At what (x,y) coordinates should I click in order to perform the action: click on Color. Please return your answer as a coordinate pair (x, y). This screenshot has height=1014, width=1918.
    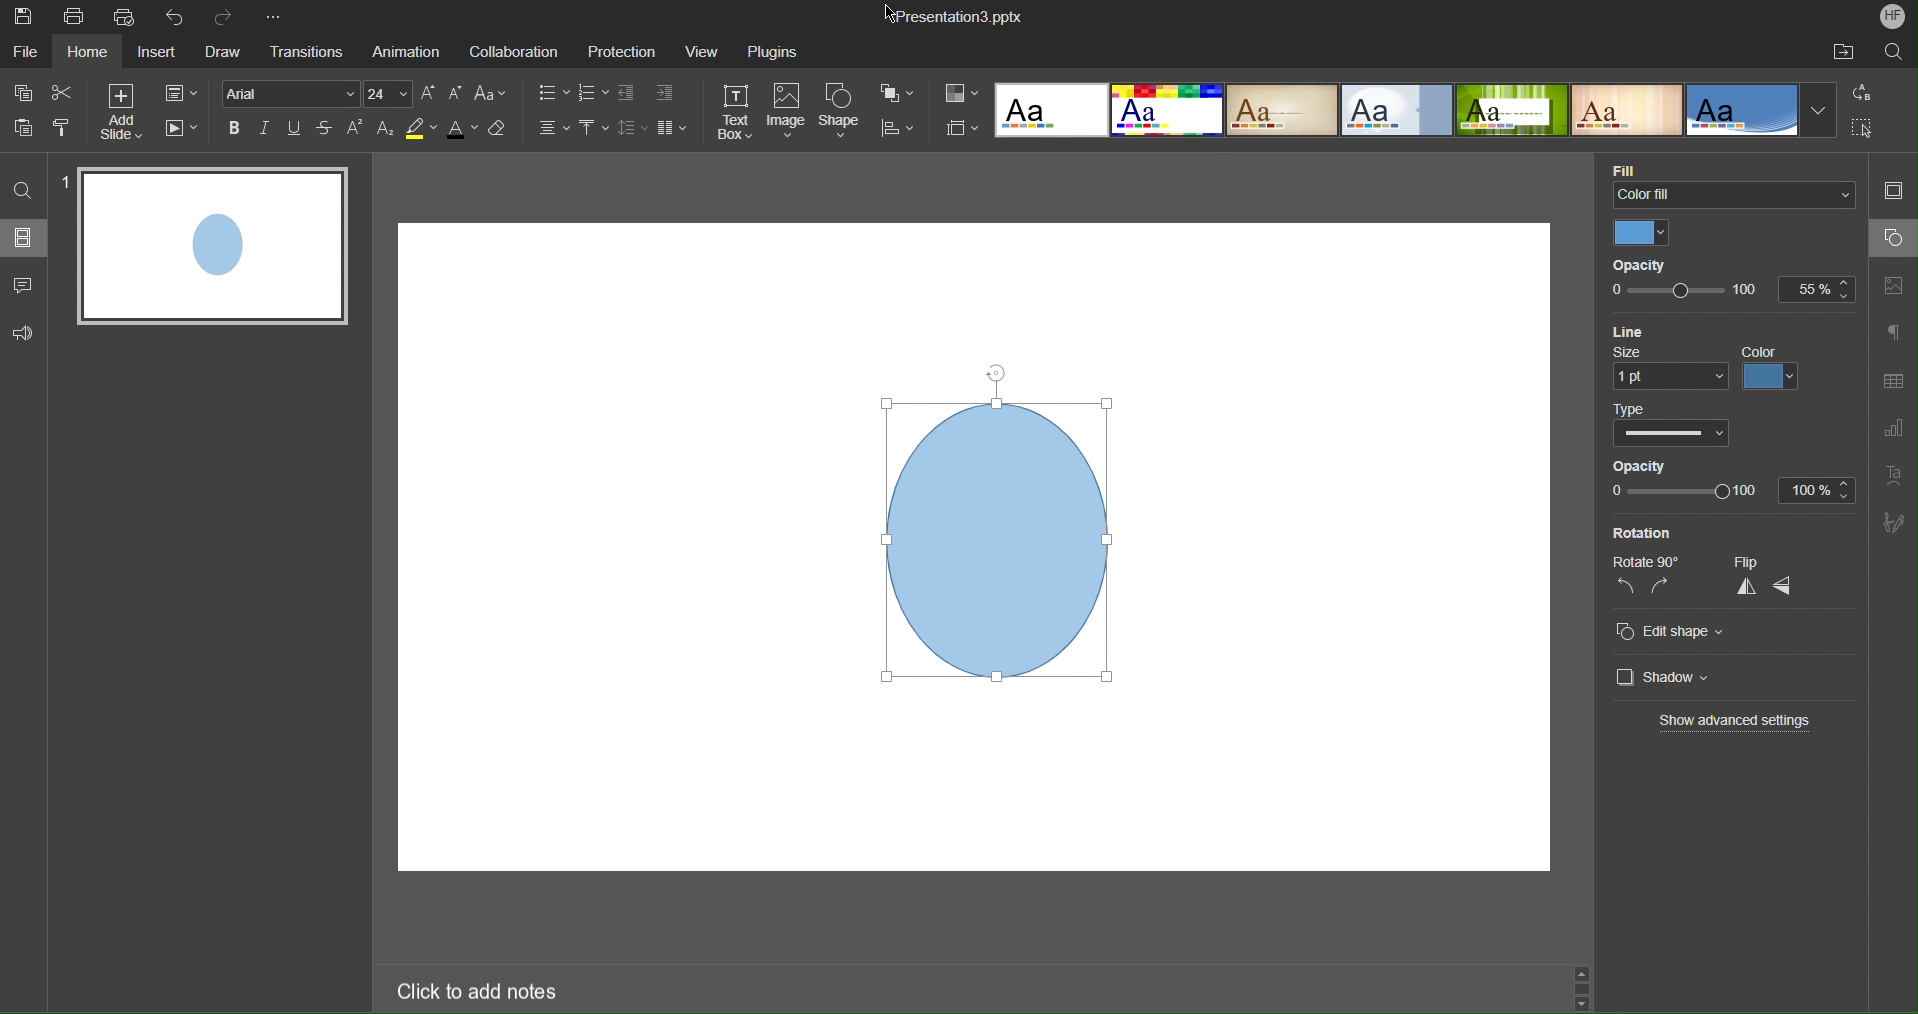
    Looking at the image, I should click on (1646, 233).